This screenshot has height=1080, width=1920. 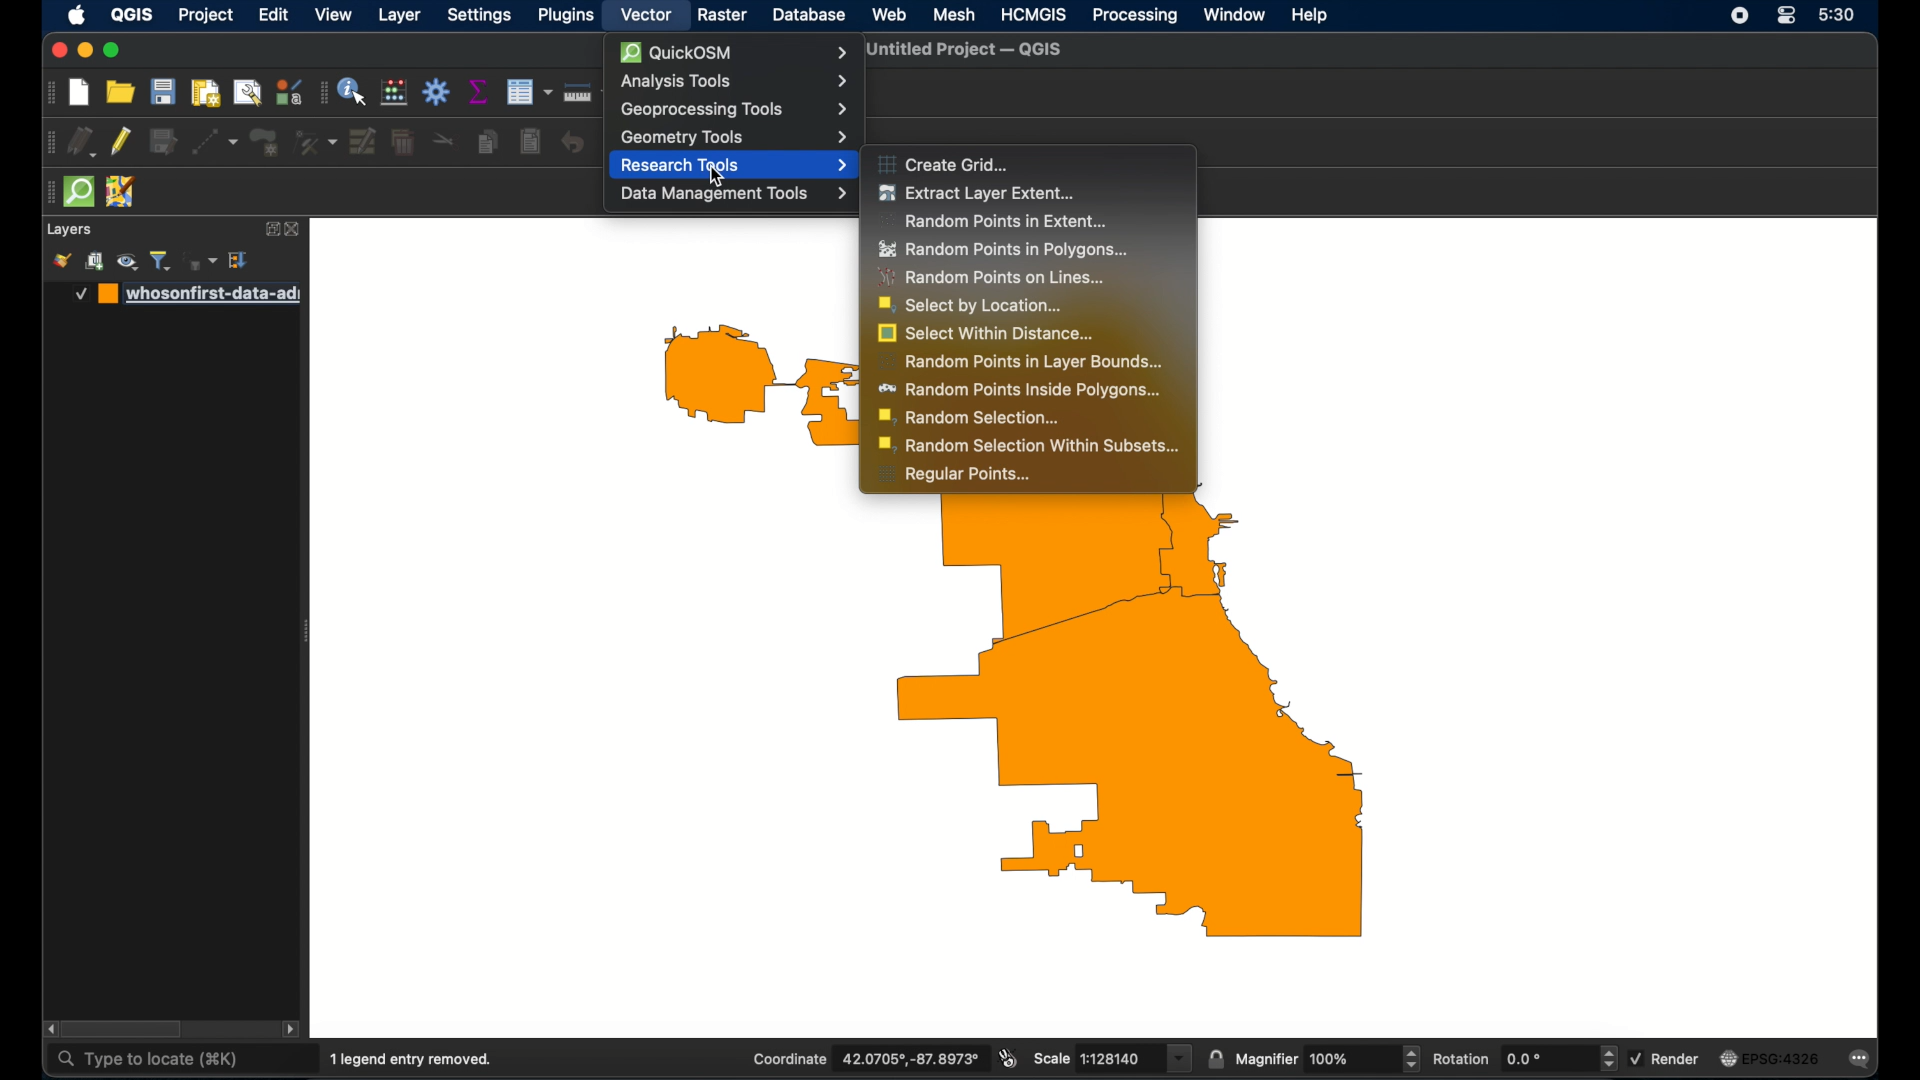 I want to click on scroll right arrow, so click(x=294, y=1030).